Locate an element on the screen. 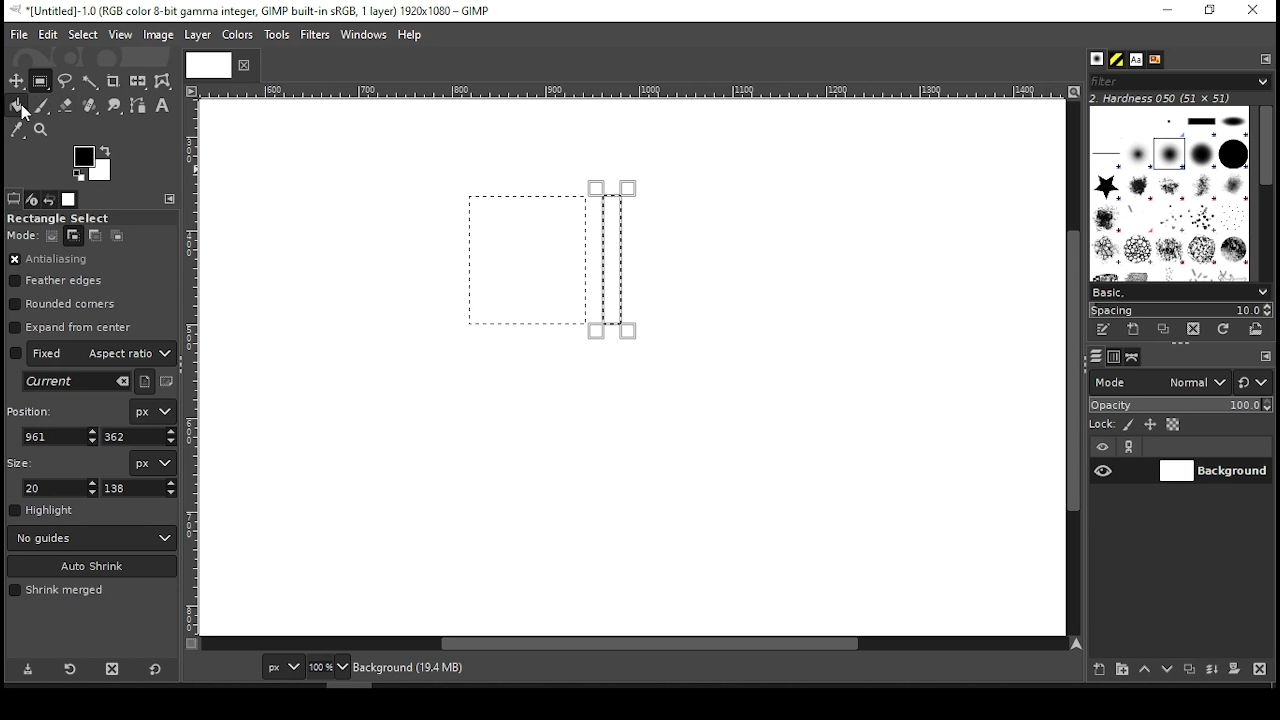 Image resolution: width=1280 pixels, height=720 pixels. duplicate this brush is located at coordinates (1169, 329).